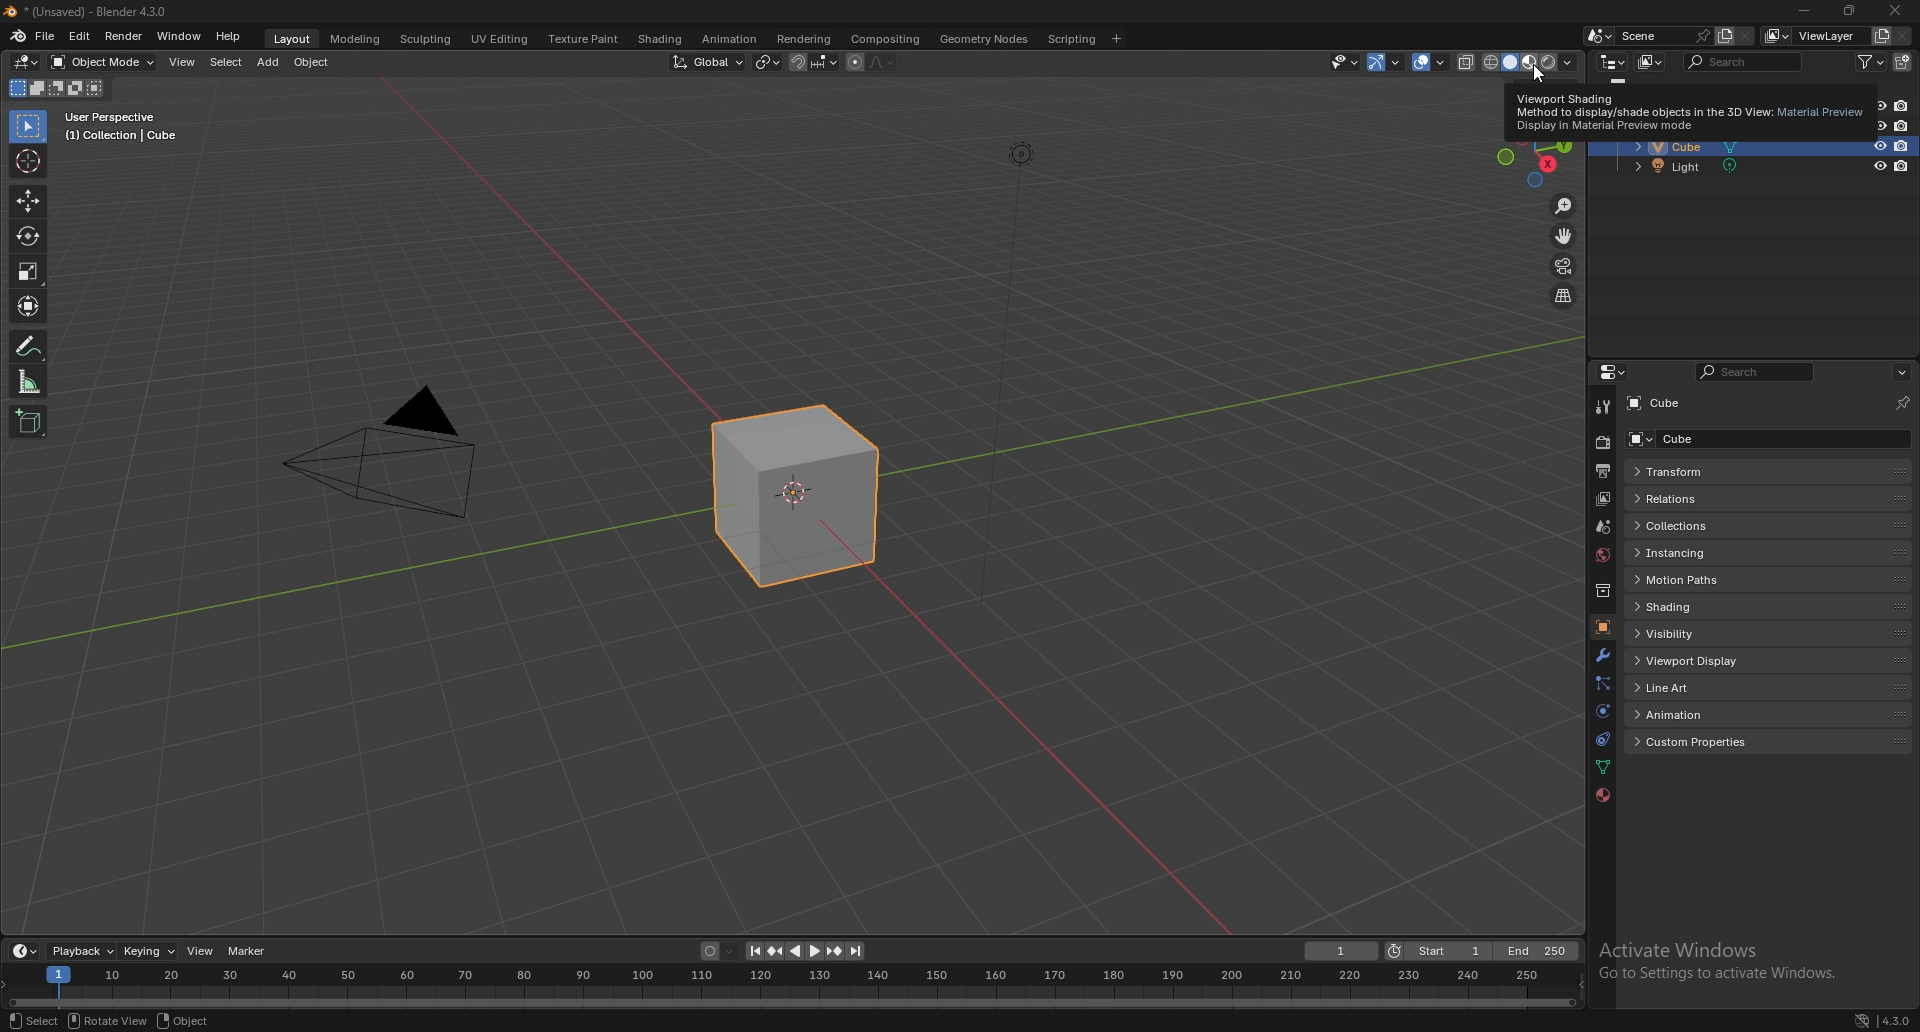 This screenshot has width=1920, height=1032. I want to click on info, so click(123, 126).